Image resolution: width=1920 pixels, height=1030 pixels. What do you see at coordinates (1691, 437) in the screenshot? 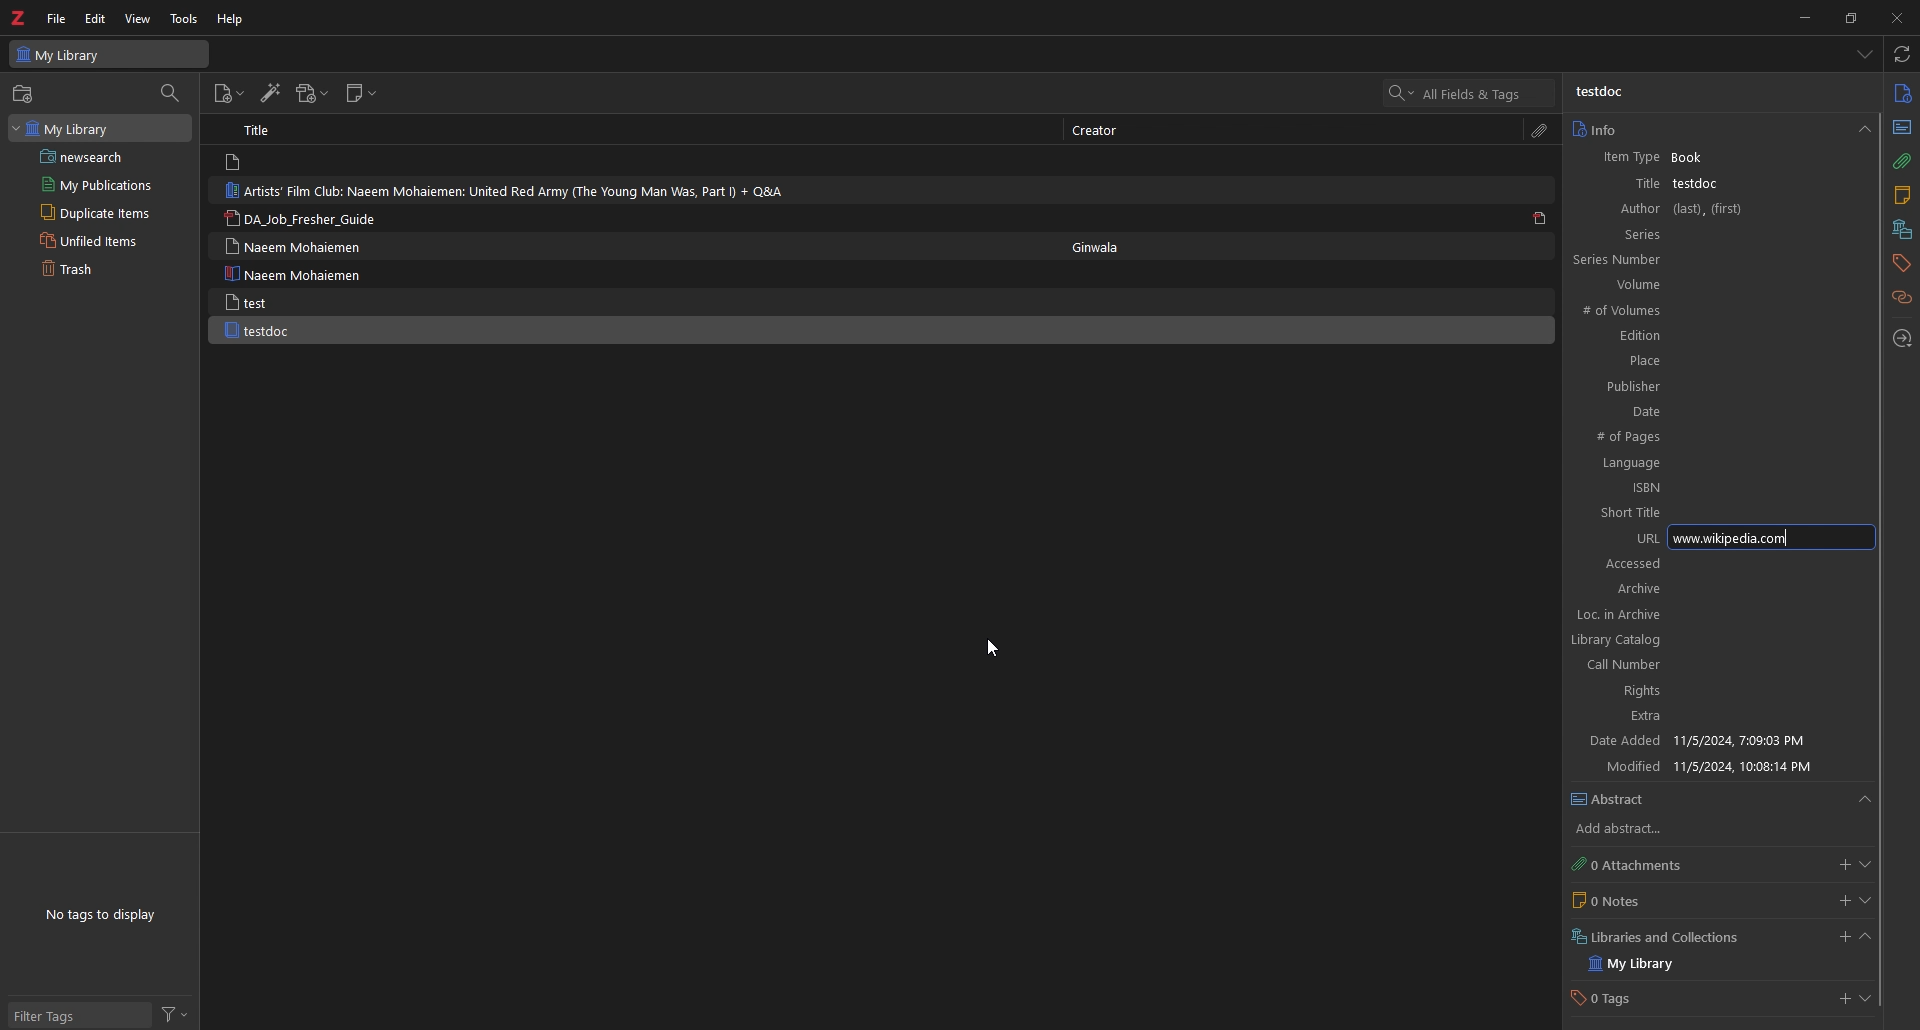
I see `# of Pages` at bounding box center [1691, 437].